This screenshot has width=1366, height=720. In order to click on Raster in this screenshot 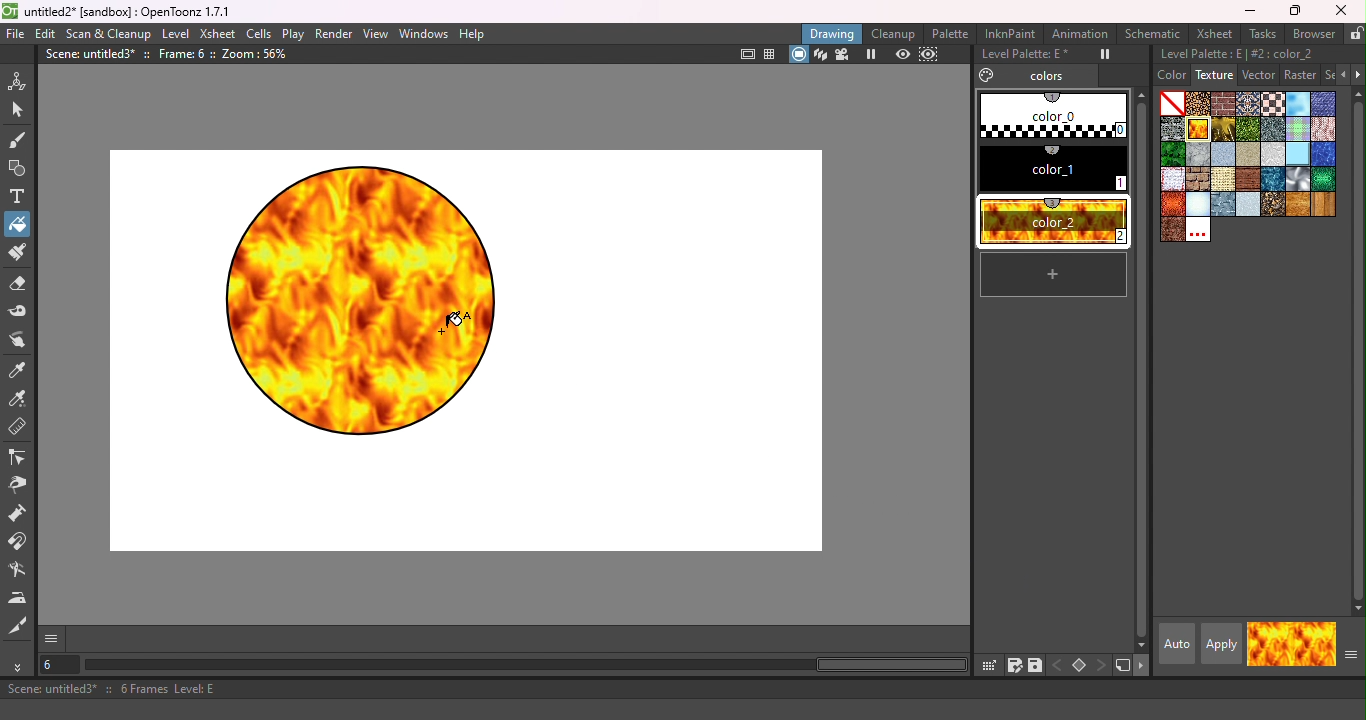, I will do `click(1301, 75)`.